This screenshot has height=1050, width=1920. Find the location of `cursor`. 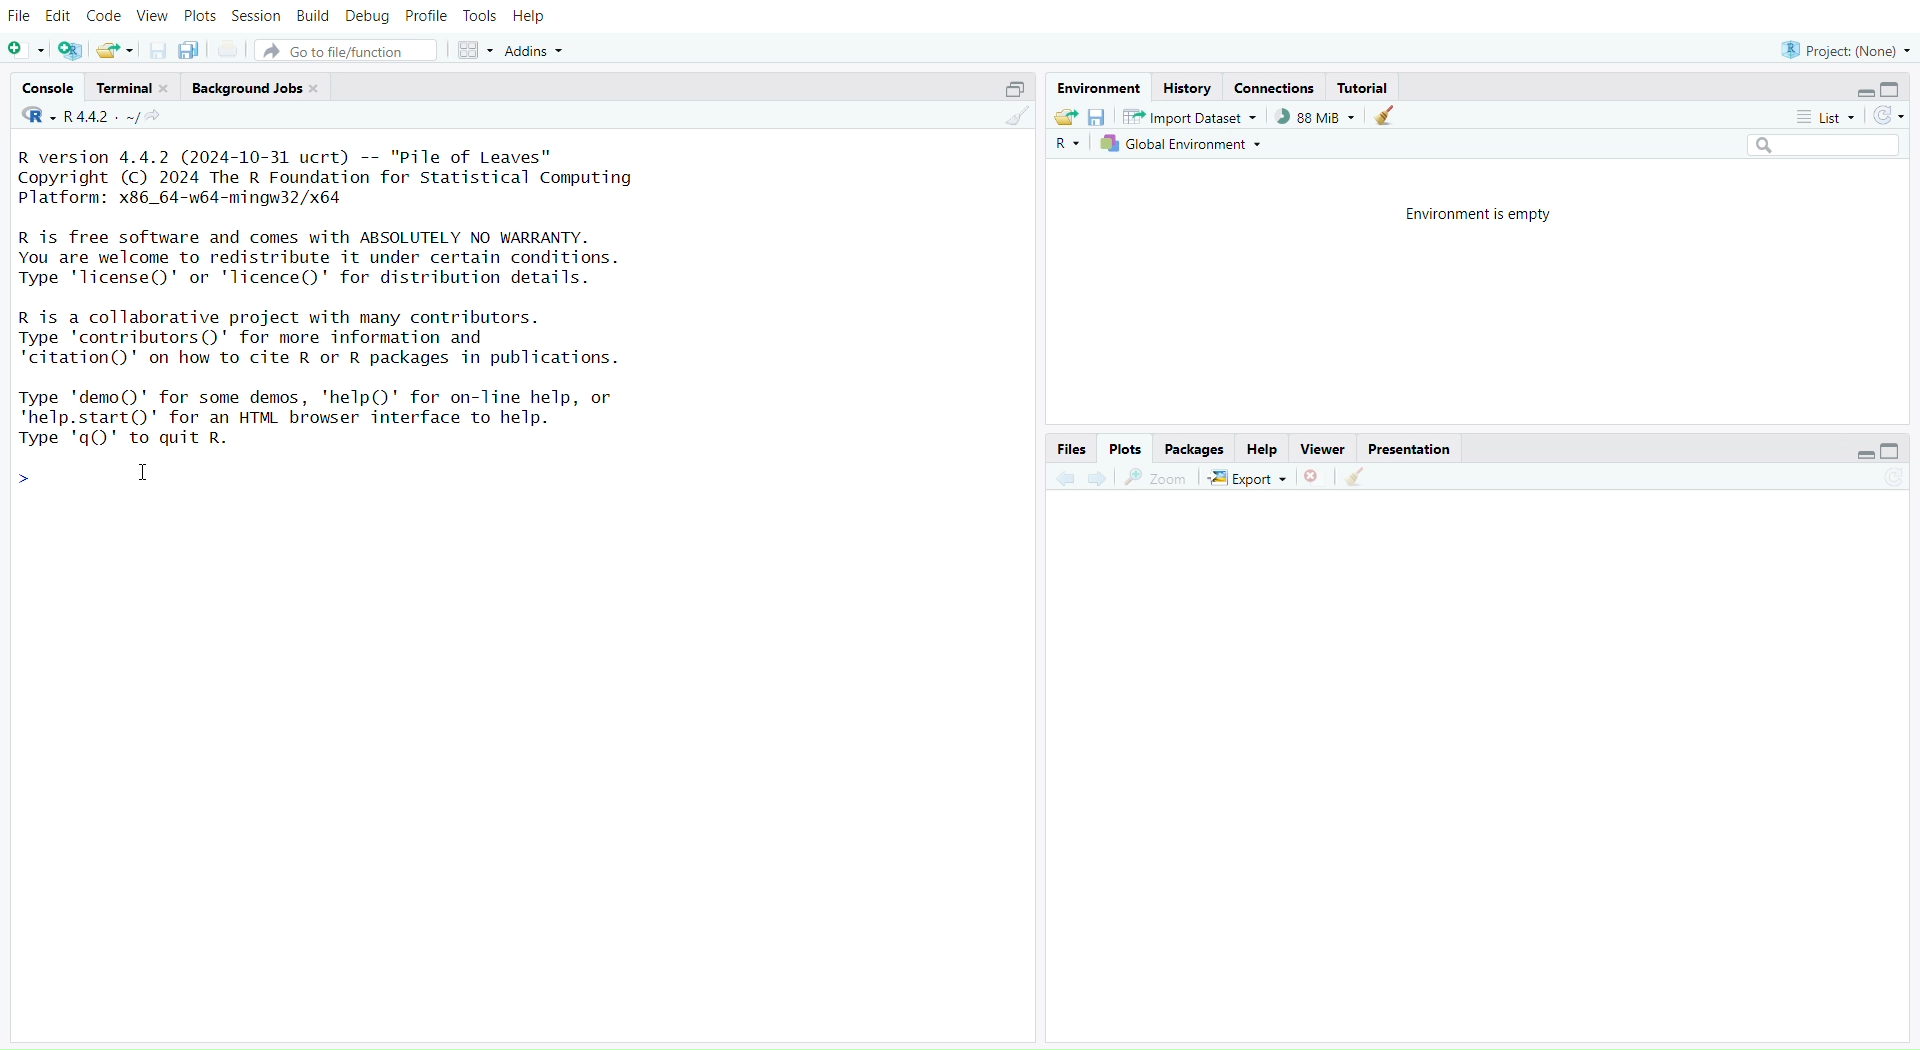

cursor is located at coordinates (140, 475).